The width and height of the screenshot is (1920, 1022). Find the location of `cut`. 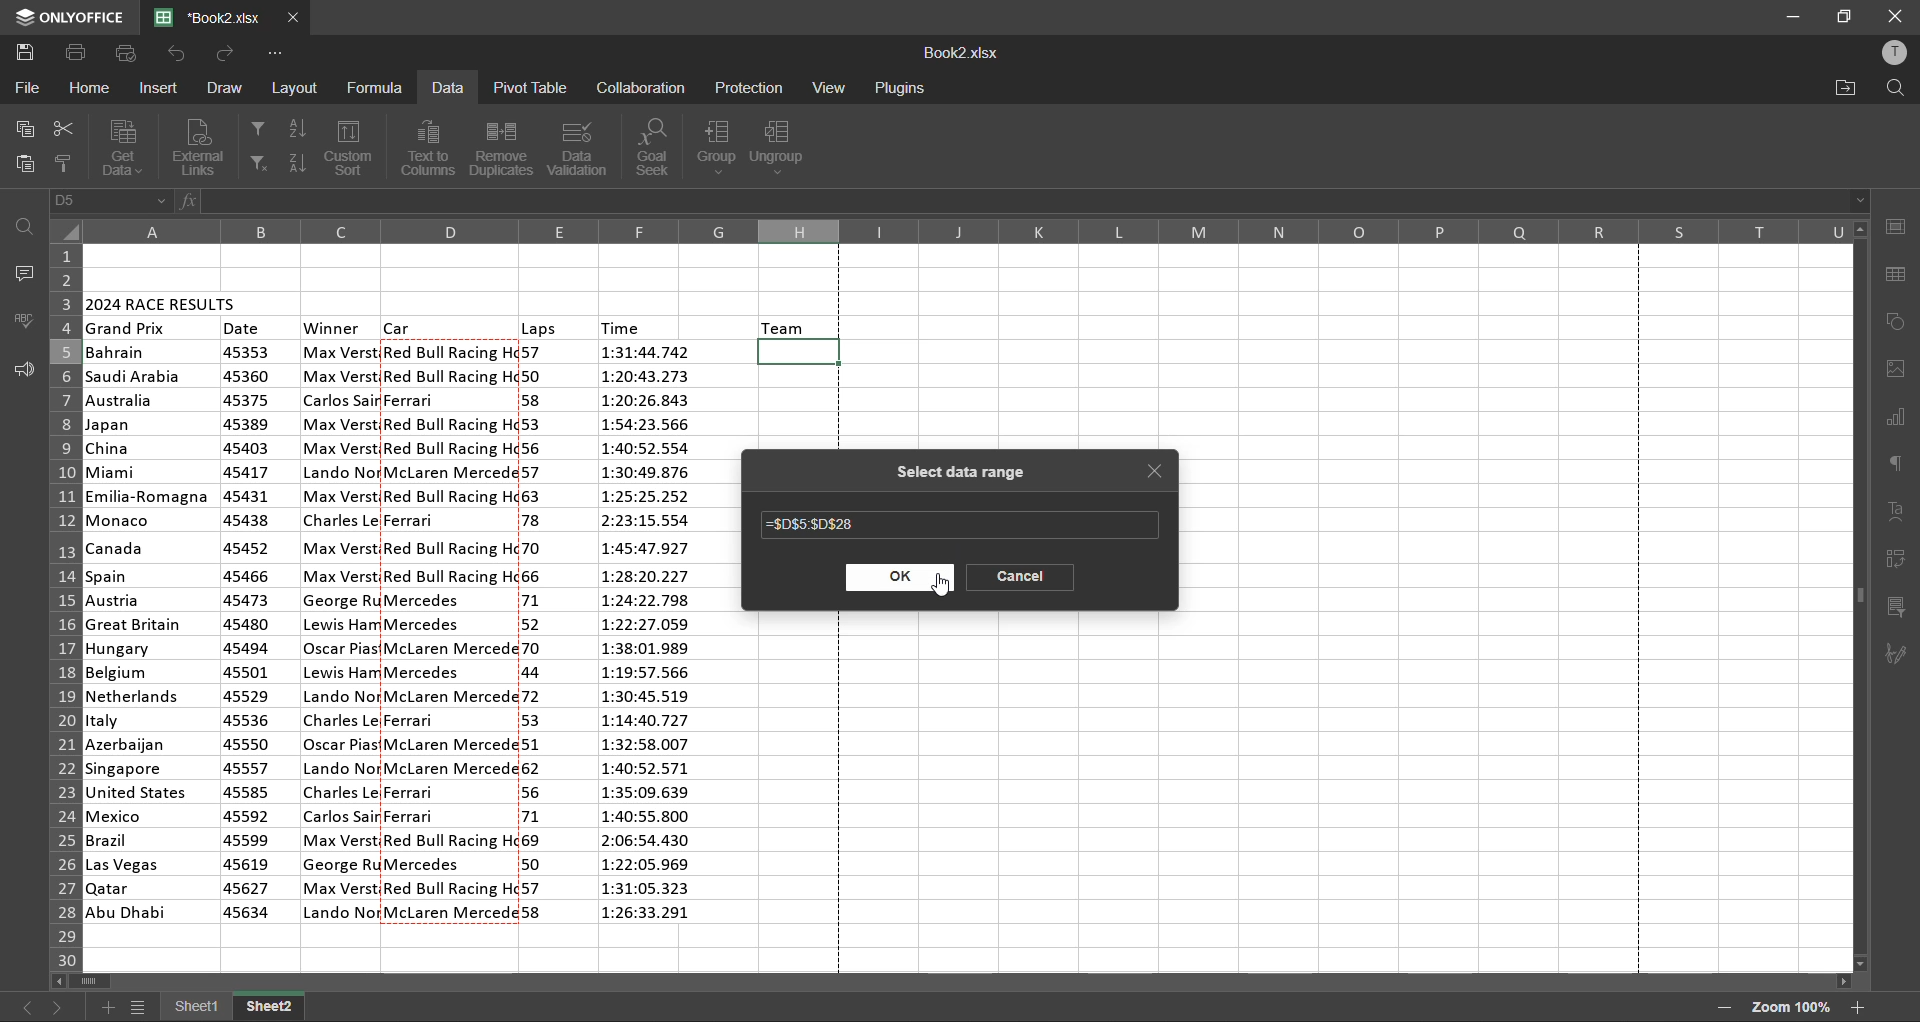

cut is located at coordinates (60, 132).